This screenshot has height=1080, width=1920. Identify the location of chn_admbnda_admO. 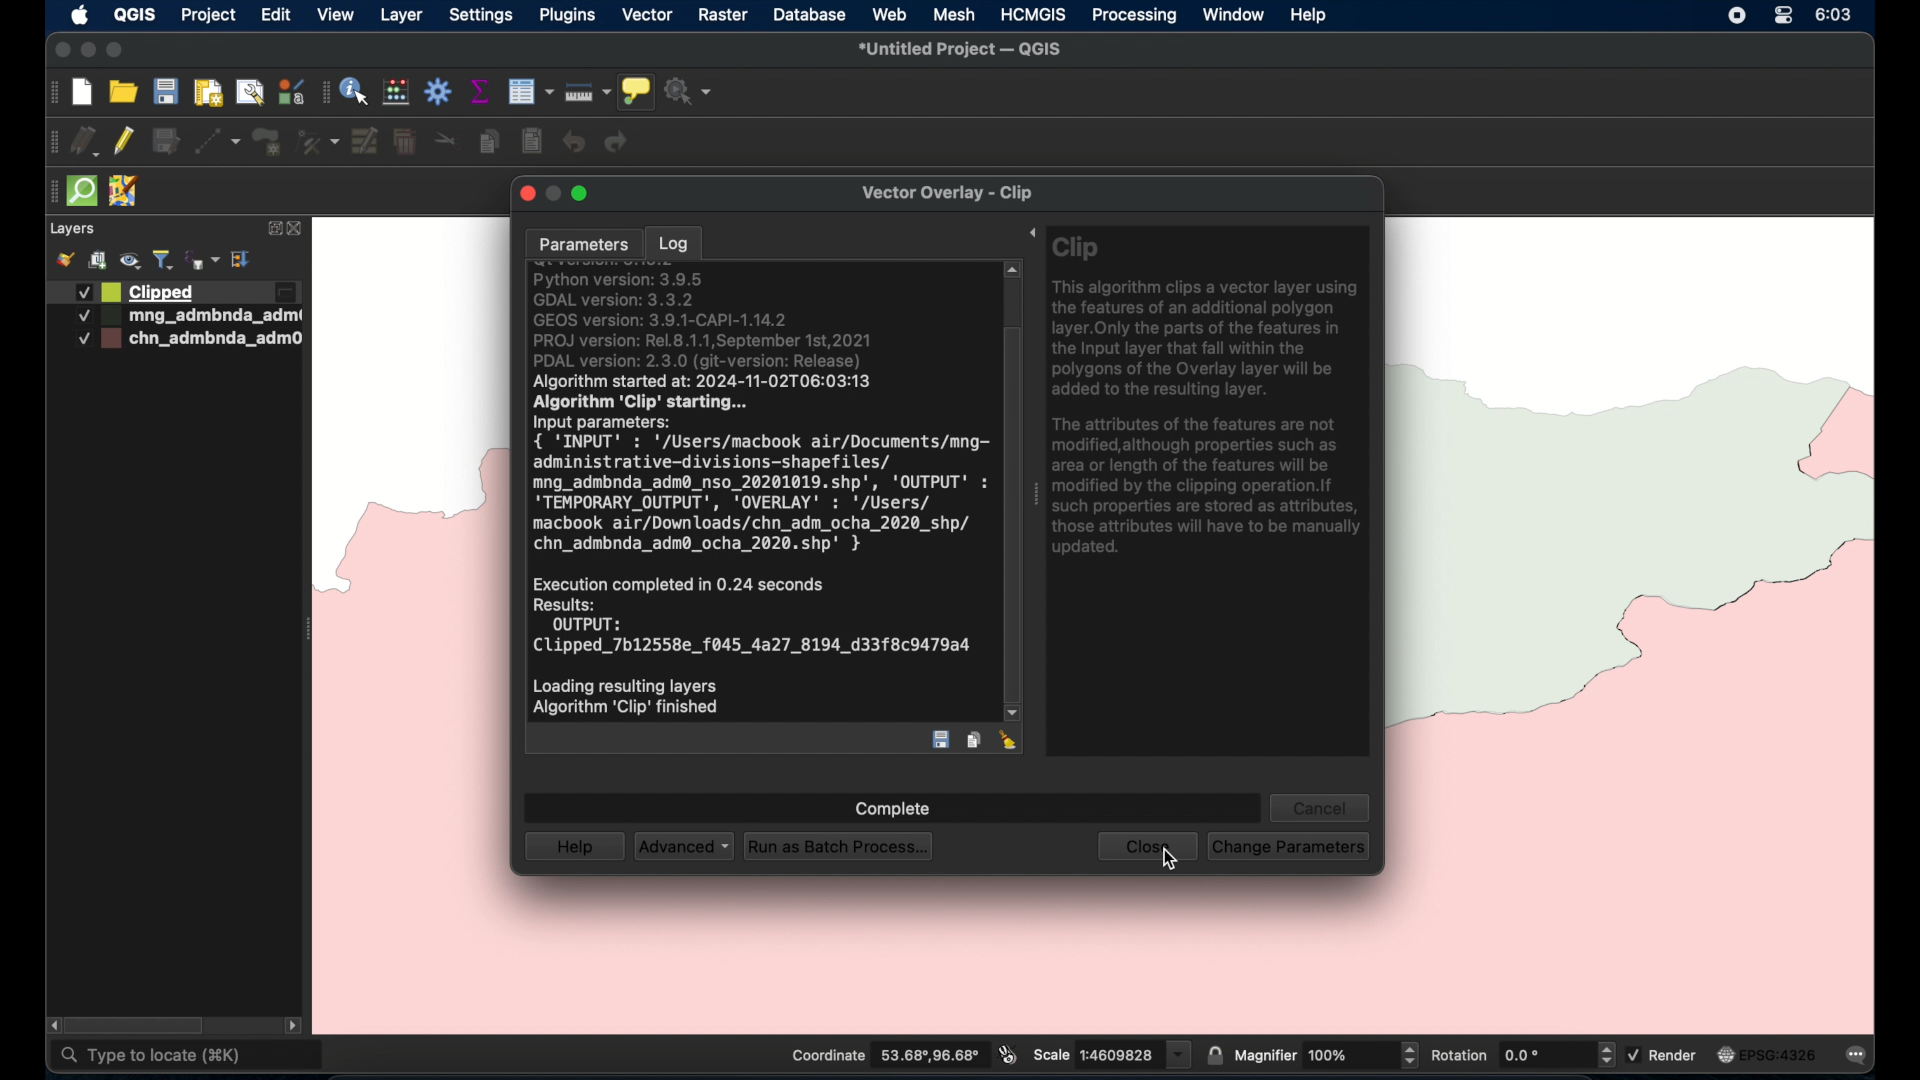
(188, 339).